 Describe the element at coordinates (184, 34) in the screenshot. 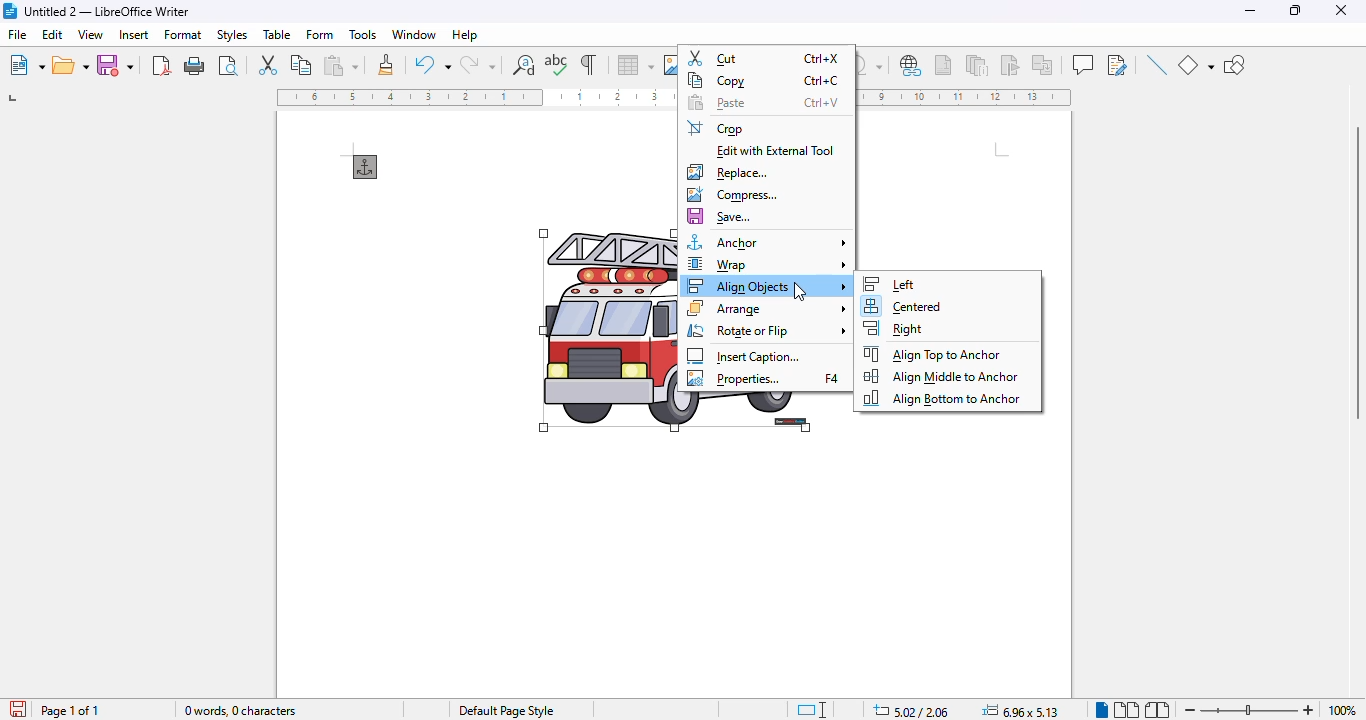

I see `format` at that location.